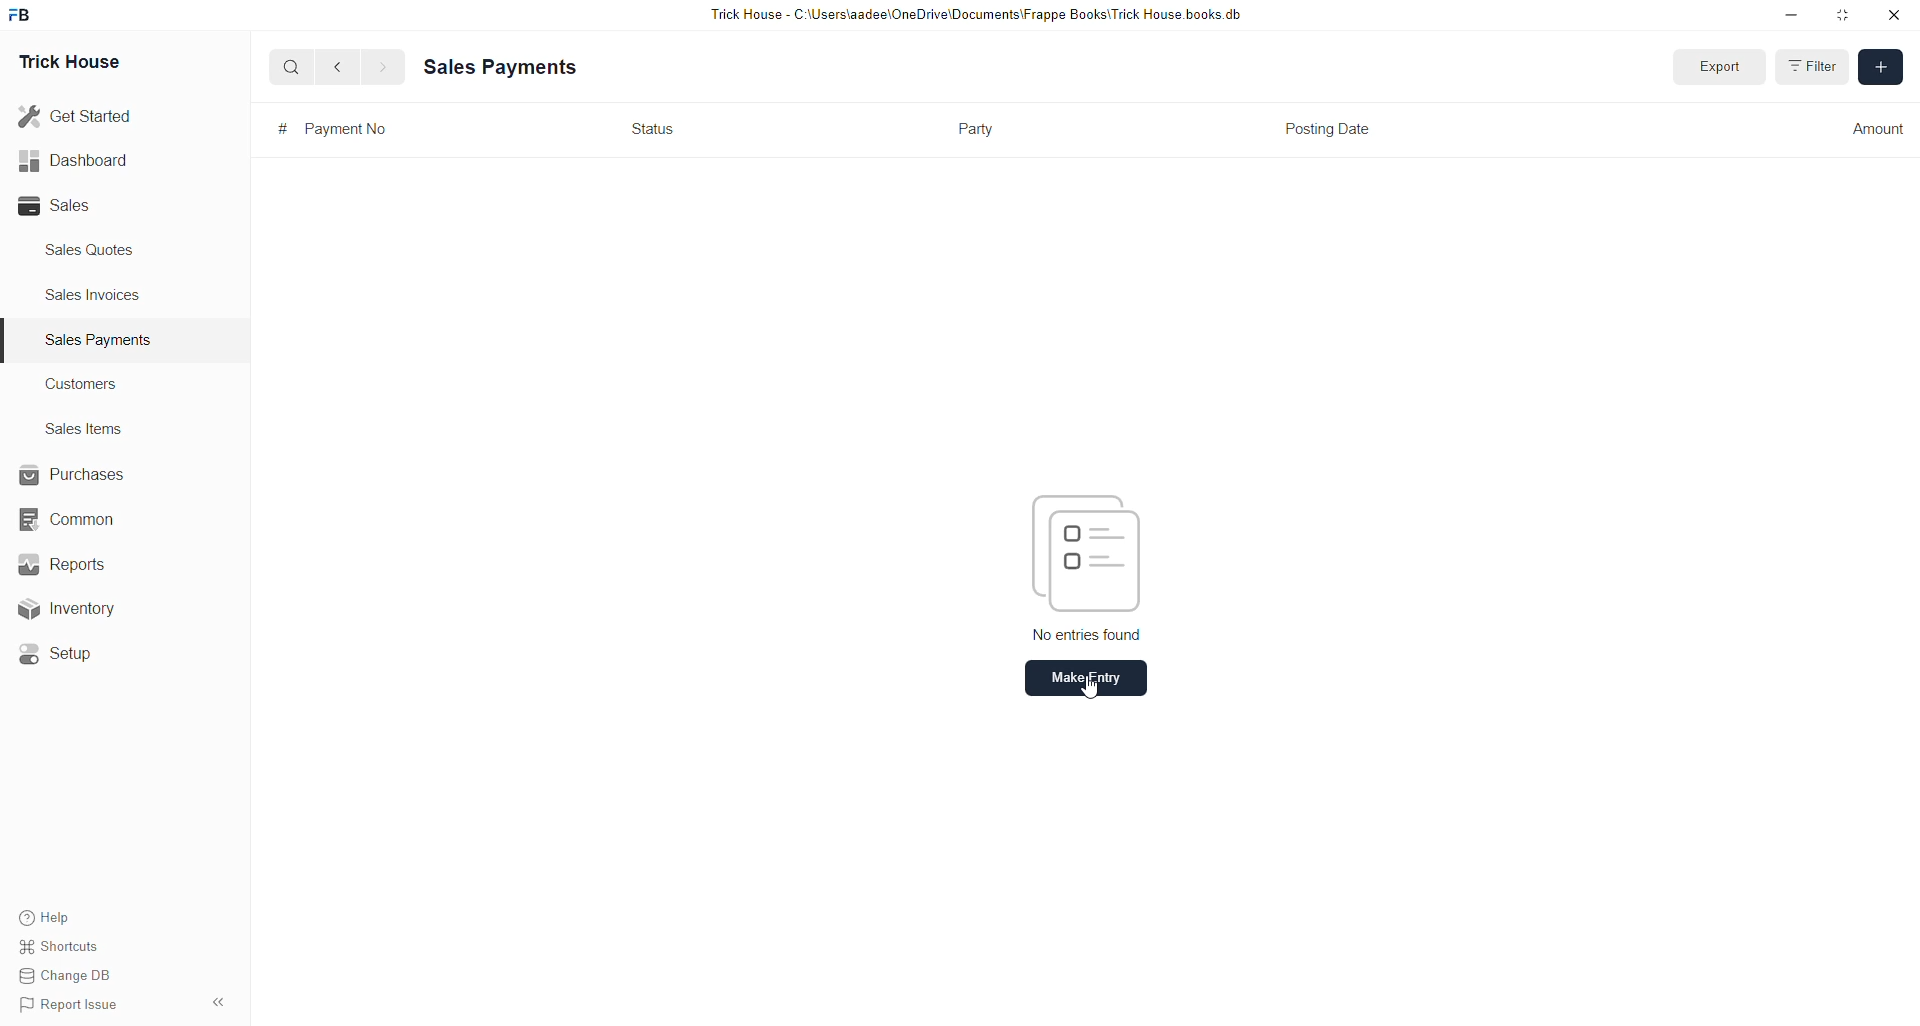 Image resolution: width=1920 pixels, height=1026 pixels. I want to click on Back, so click(338, 68).